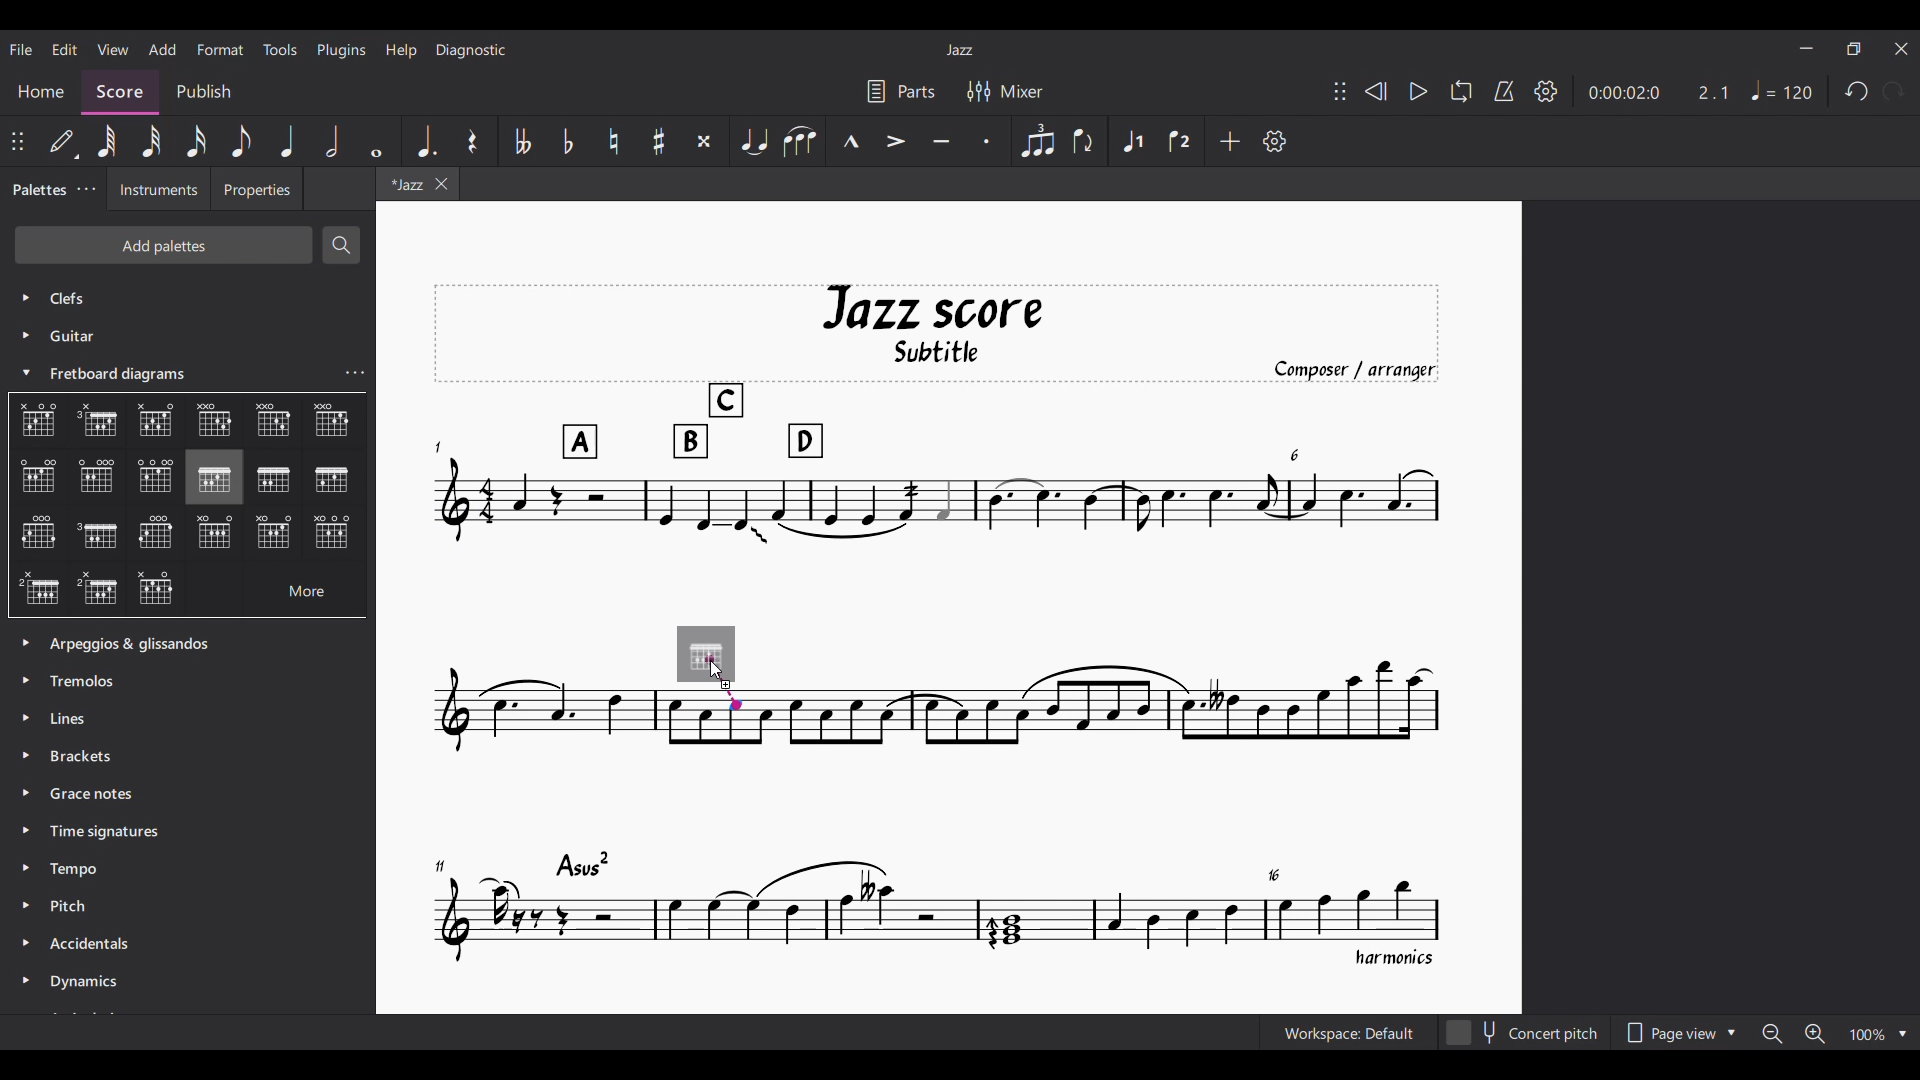  What do you see at coordinates (472, 141) in the screenshot?
I see `Rest` at bounding box center [472, 141].